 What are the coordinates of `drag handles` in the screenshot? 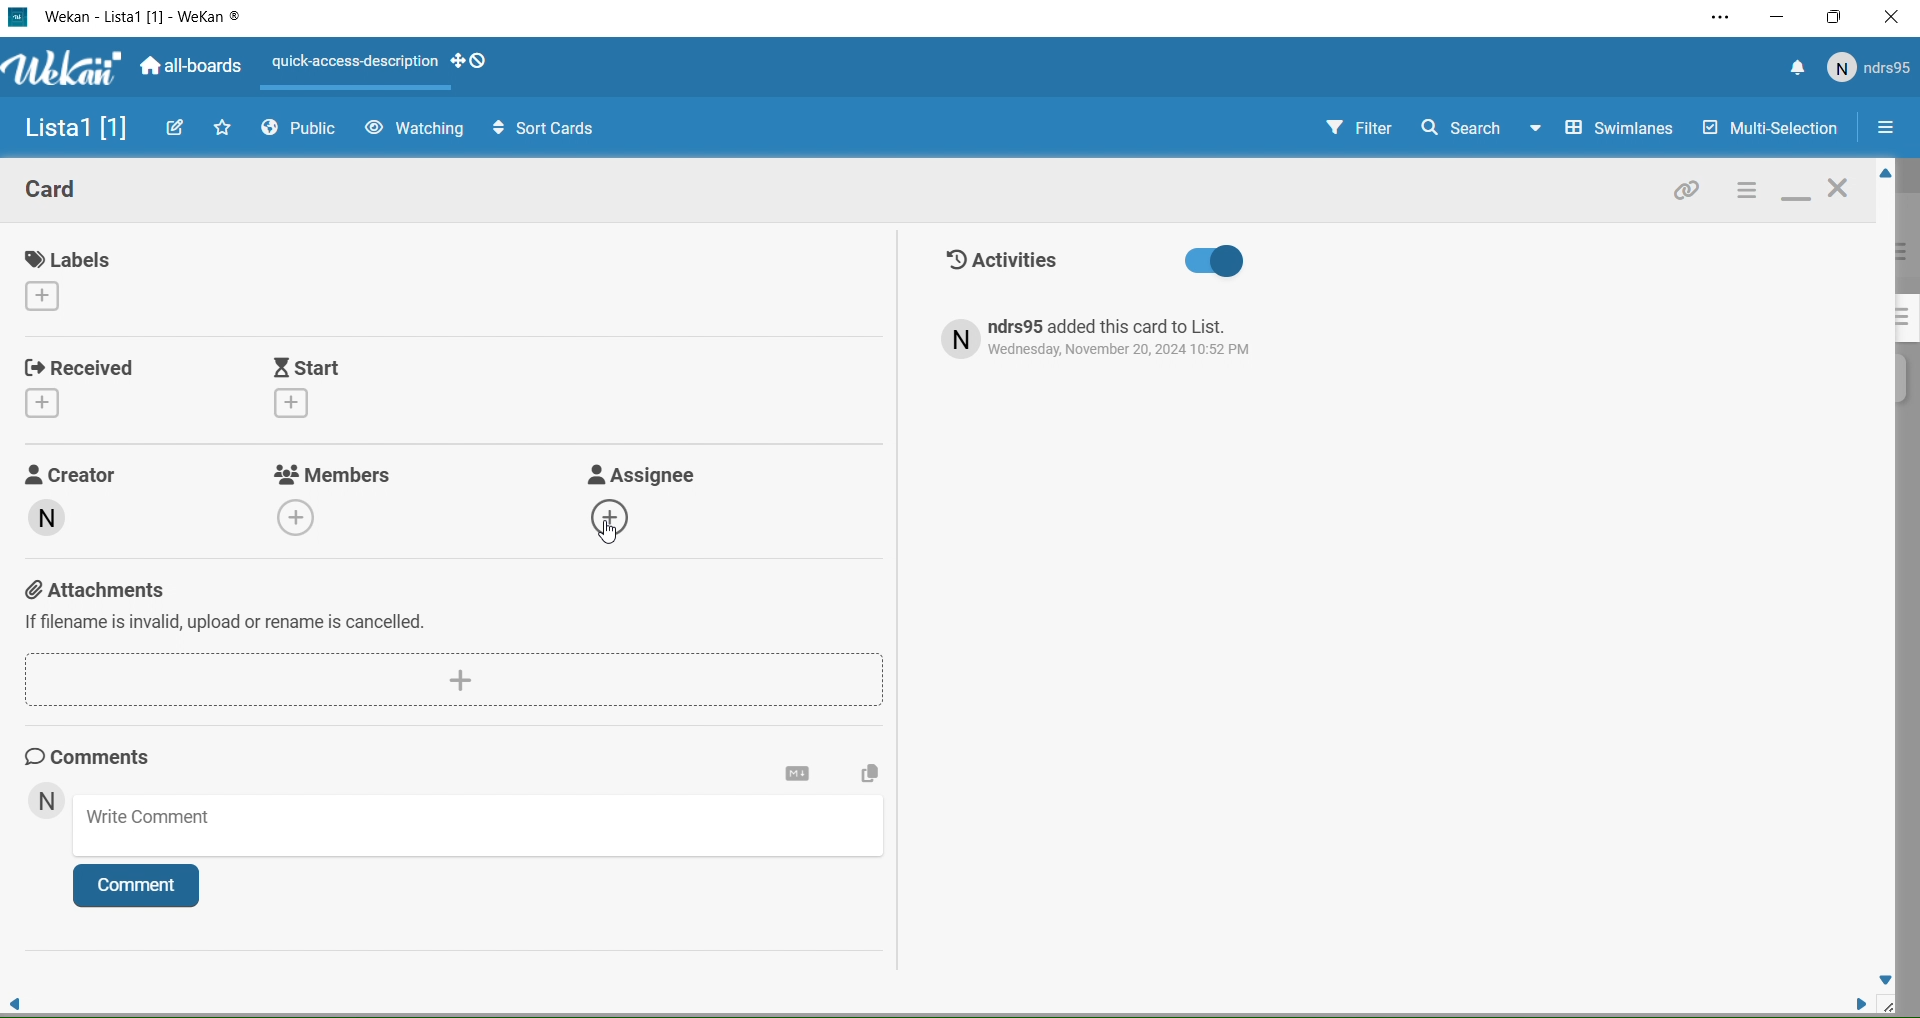 It's located at (474, 63).